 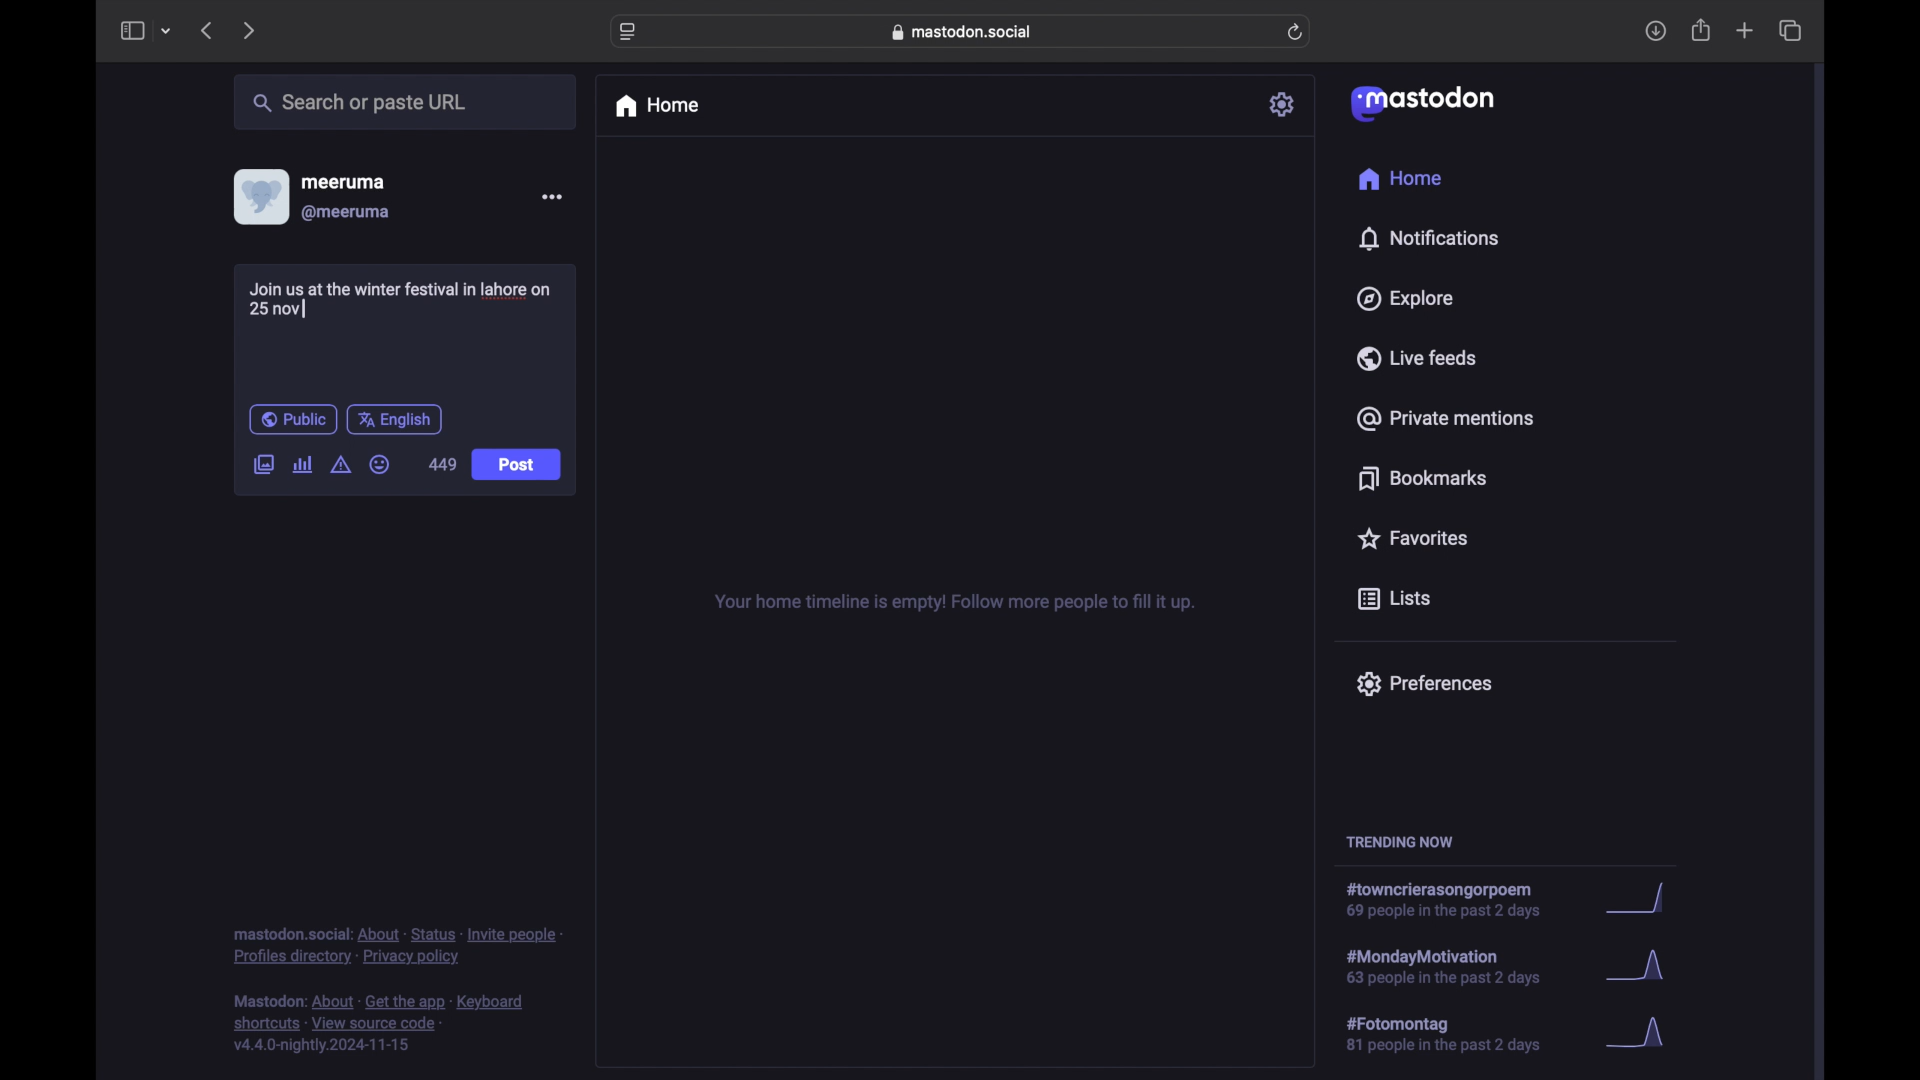 I want to click on hashtag trend, so click(x=1454, y=901).